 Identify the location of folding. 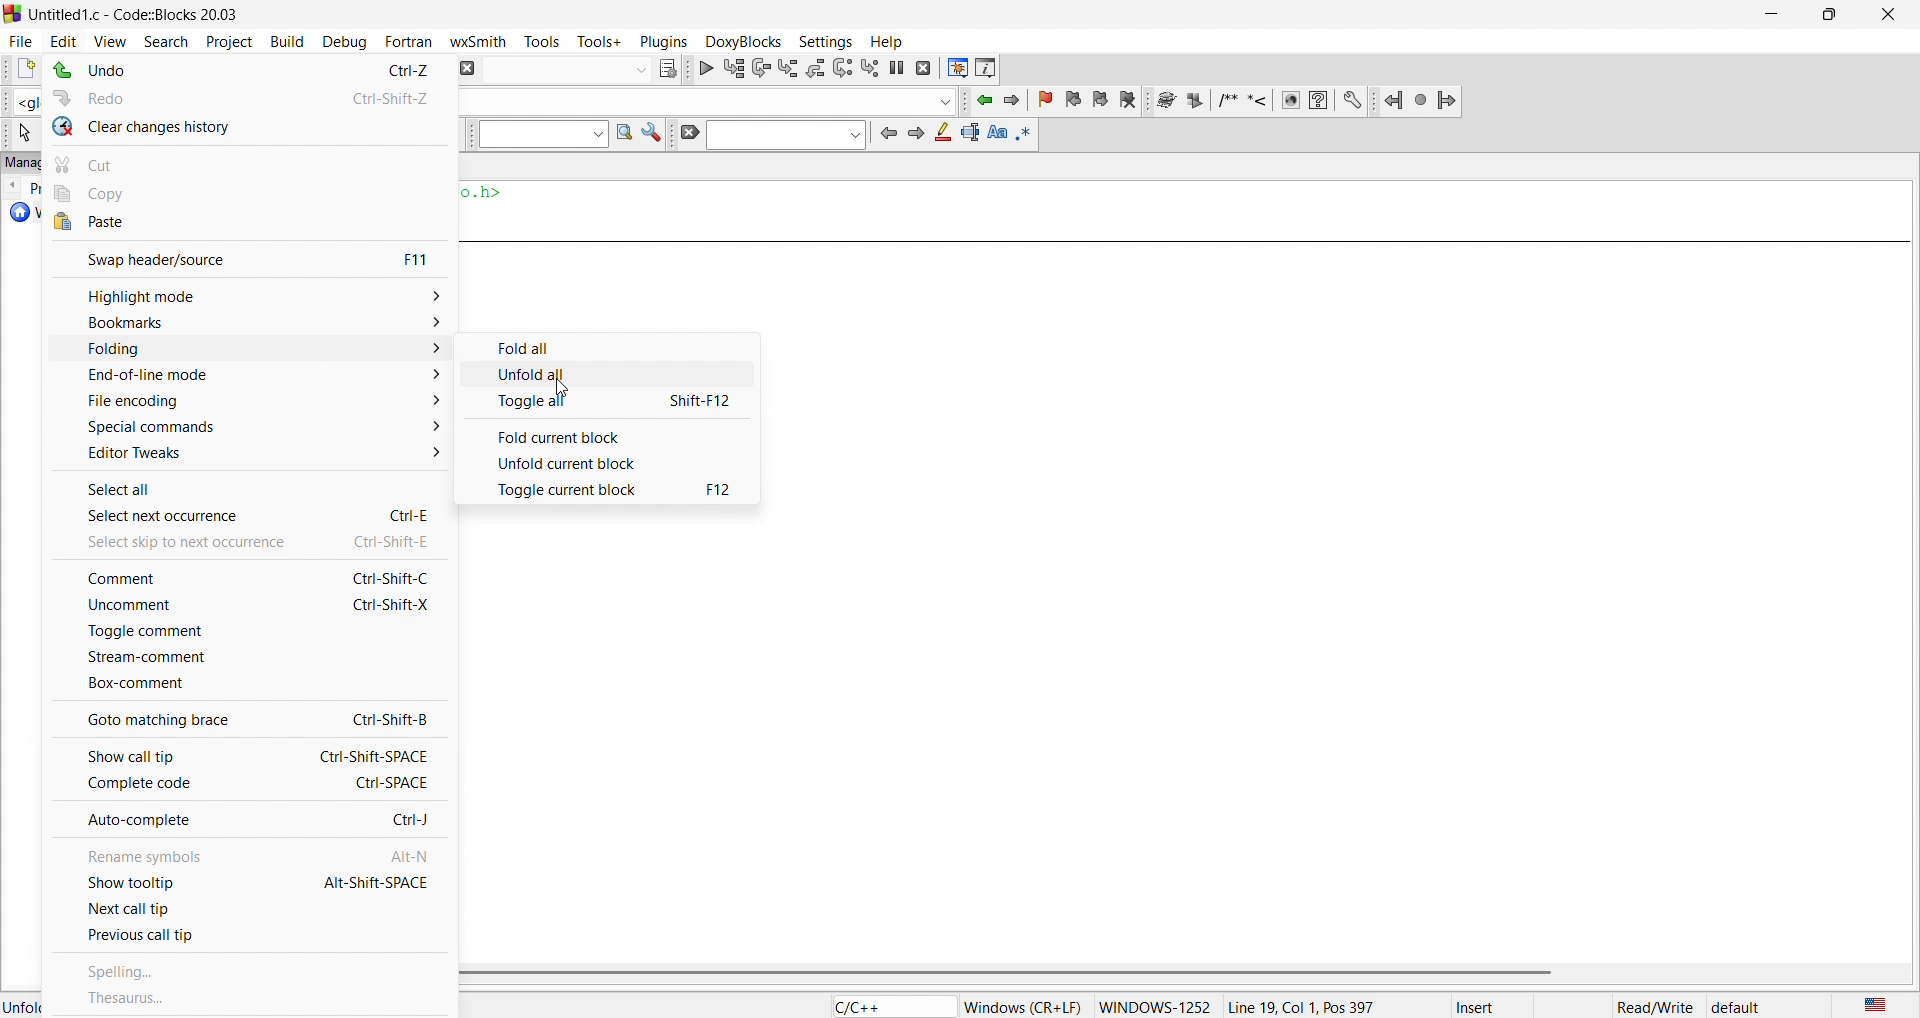
(248, 350).